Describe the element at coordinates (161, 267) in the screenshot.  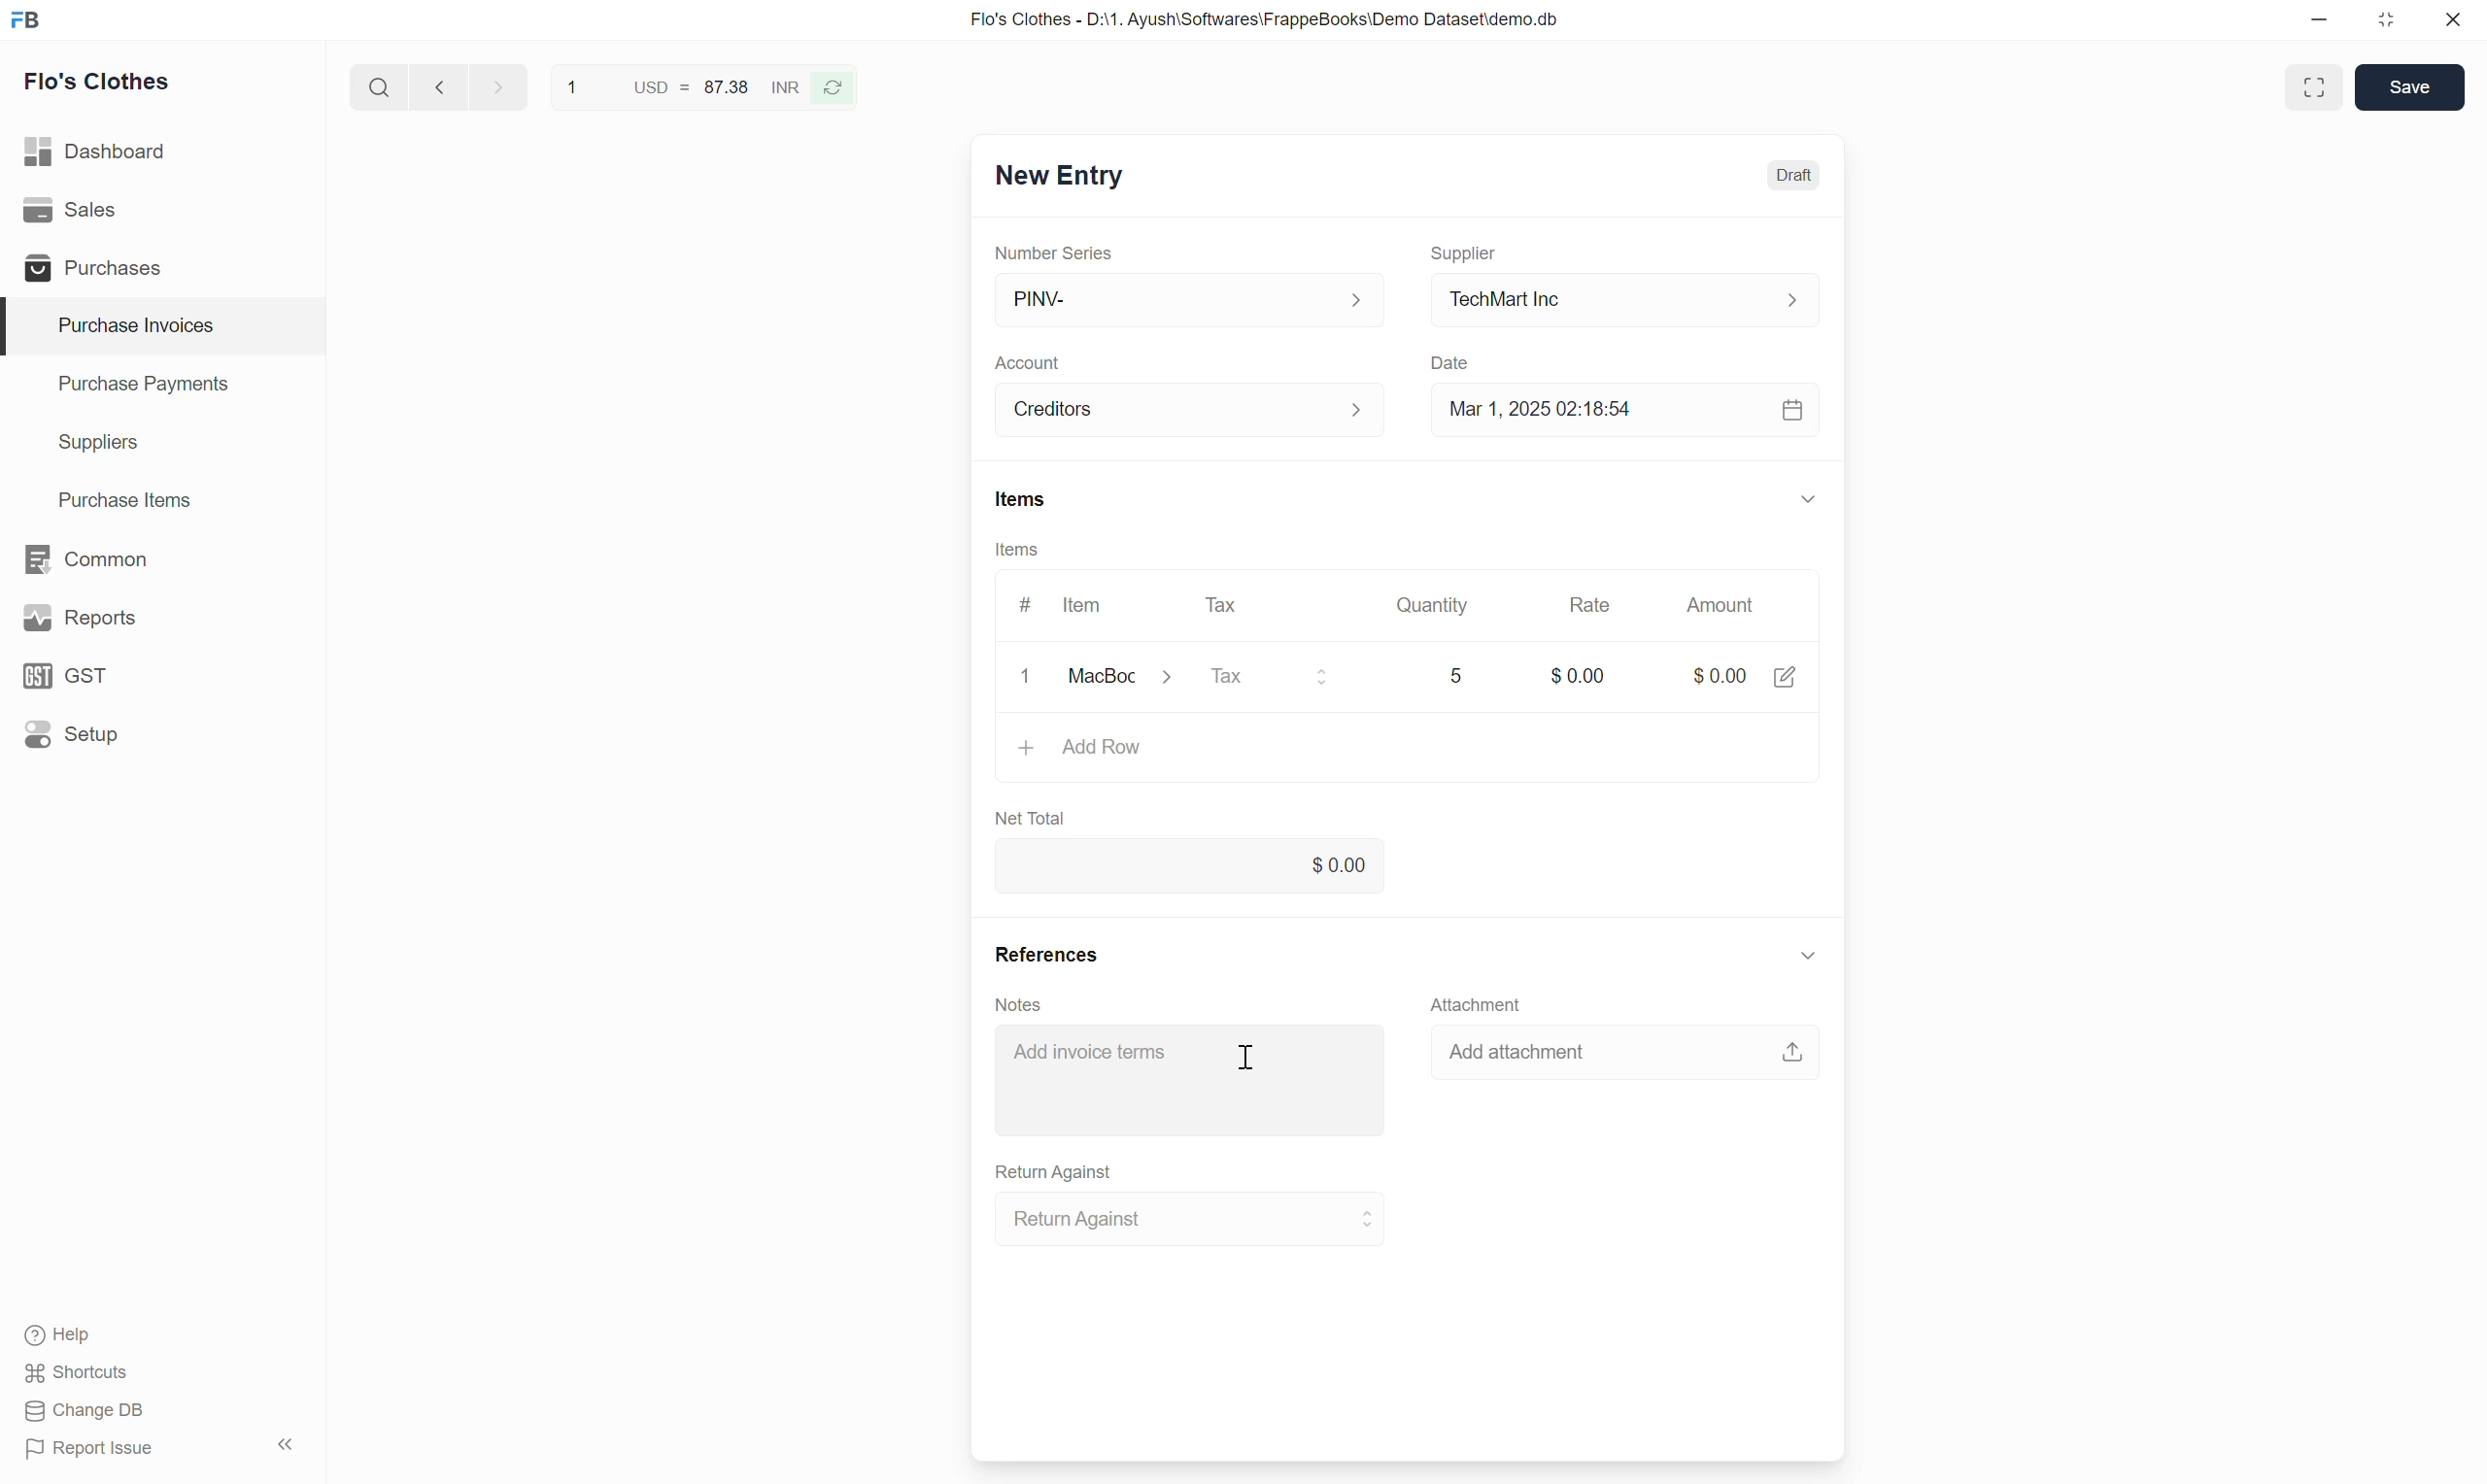
I see `Purchases` at that location.